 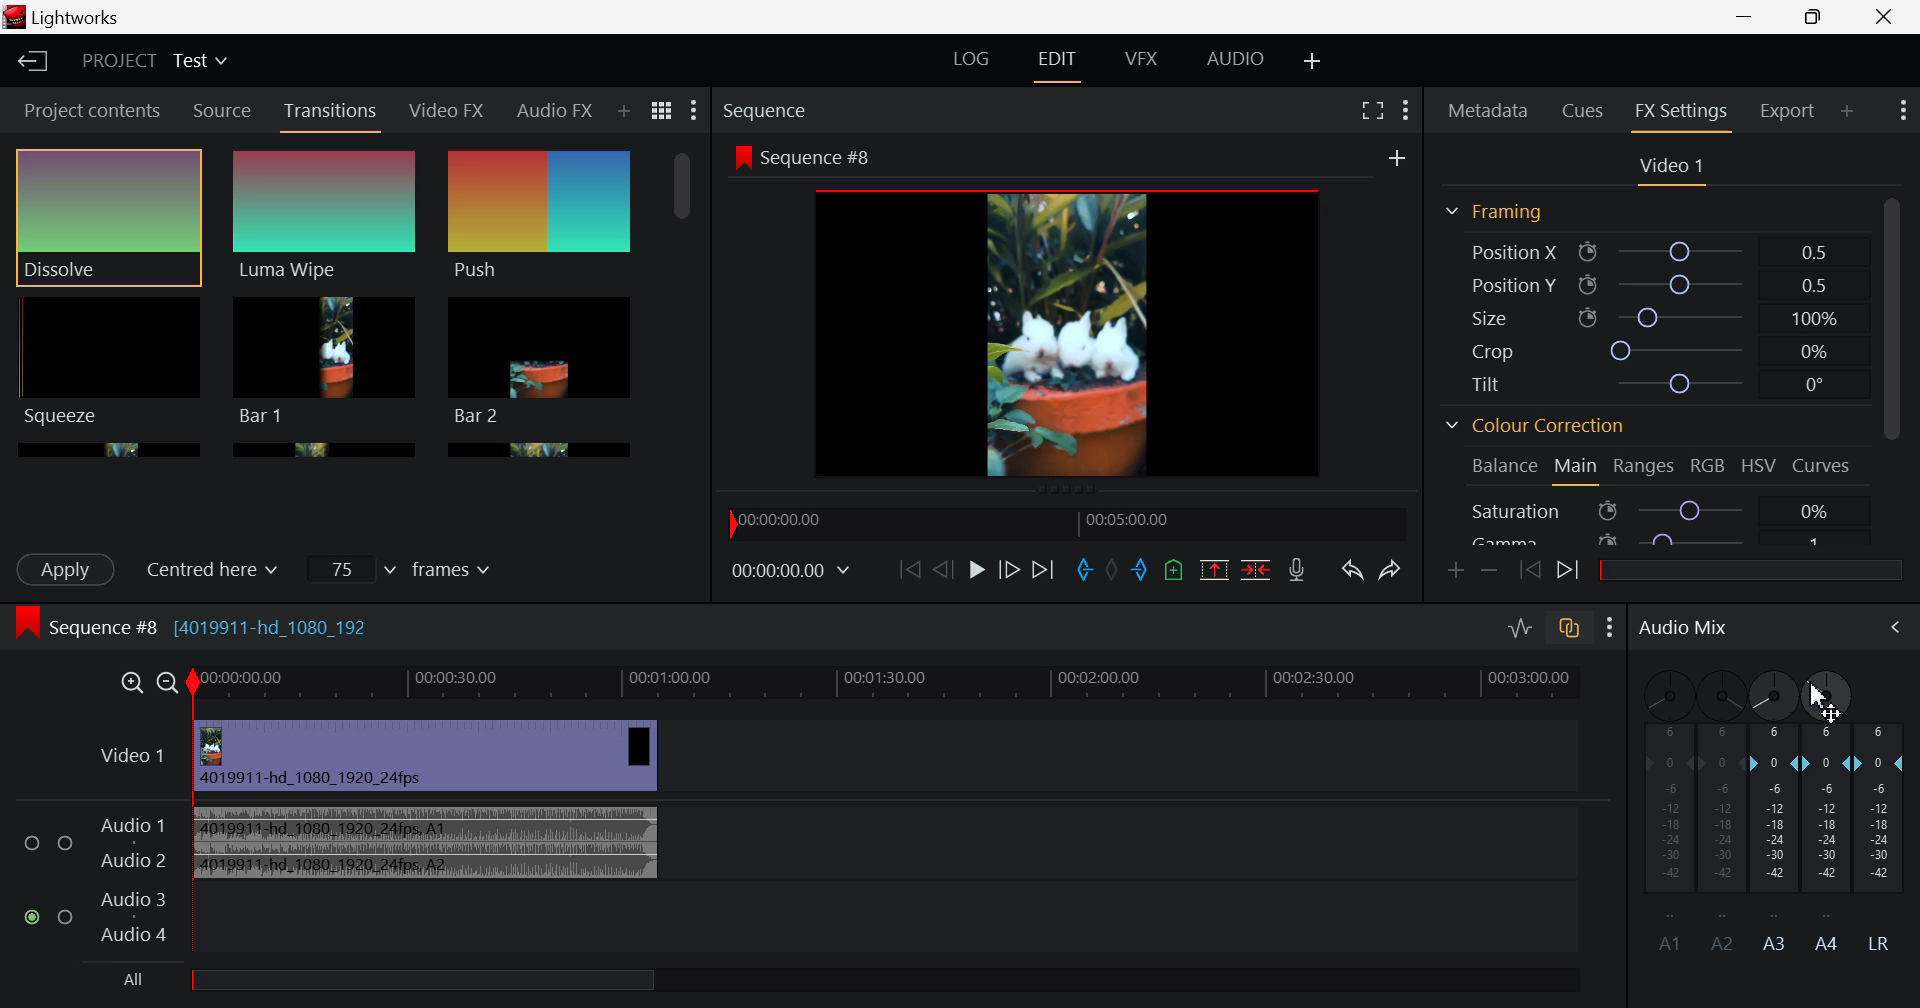 What do you see at coordinates (1240, 62) in the screenshot?
I see `AUDIO Layout` at bounding box center [1240, 62].